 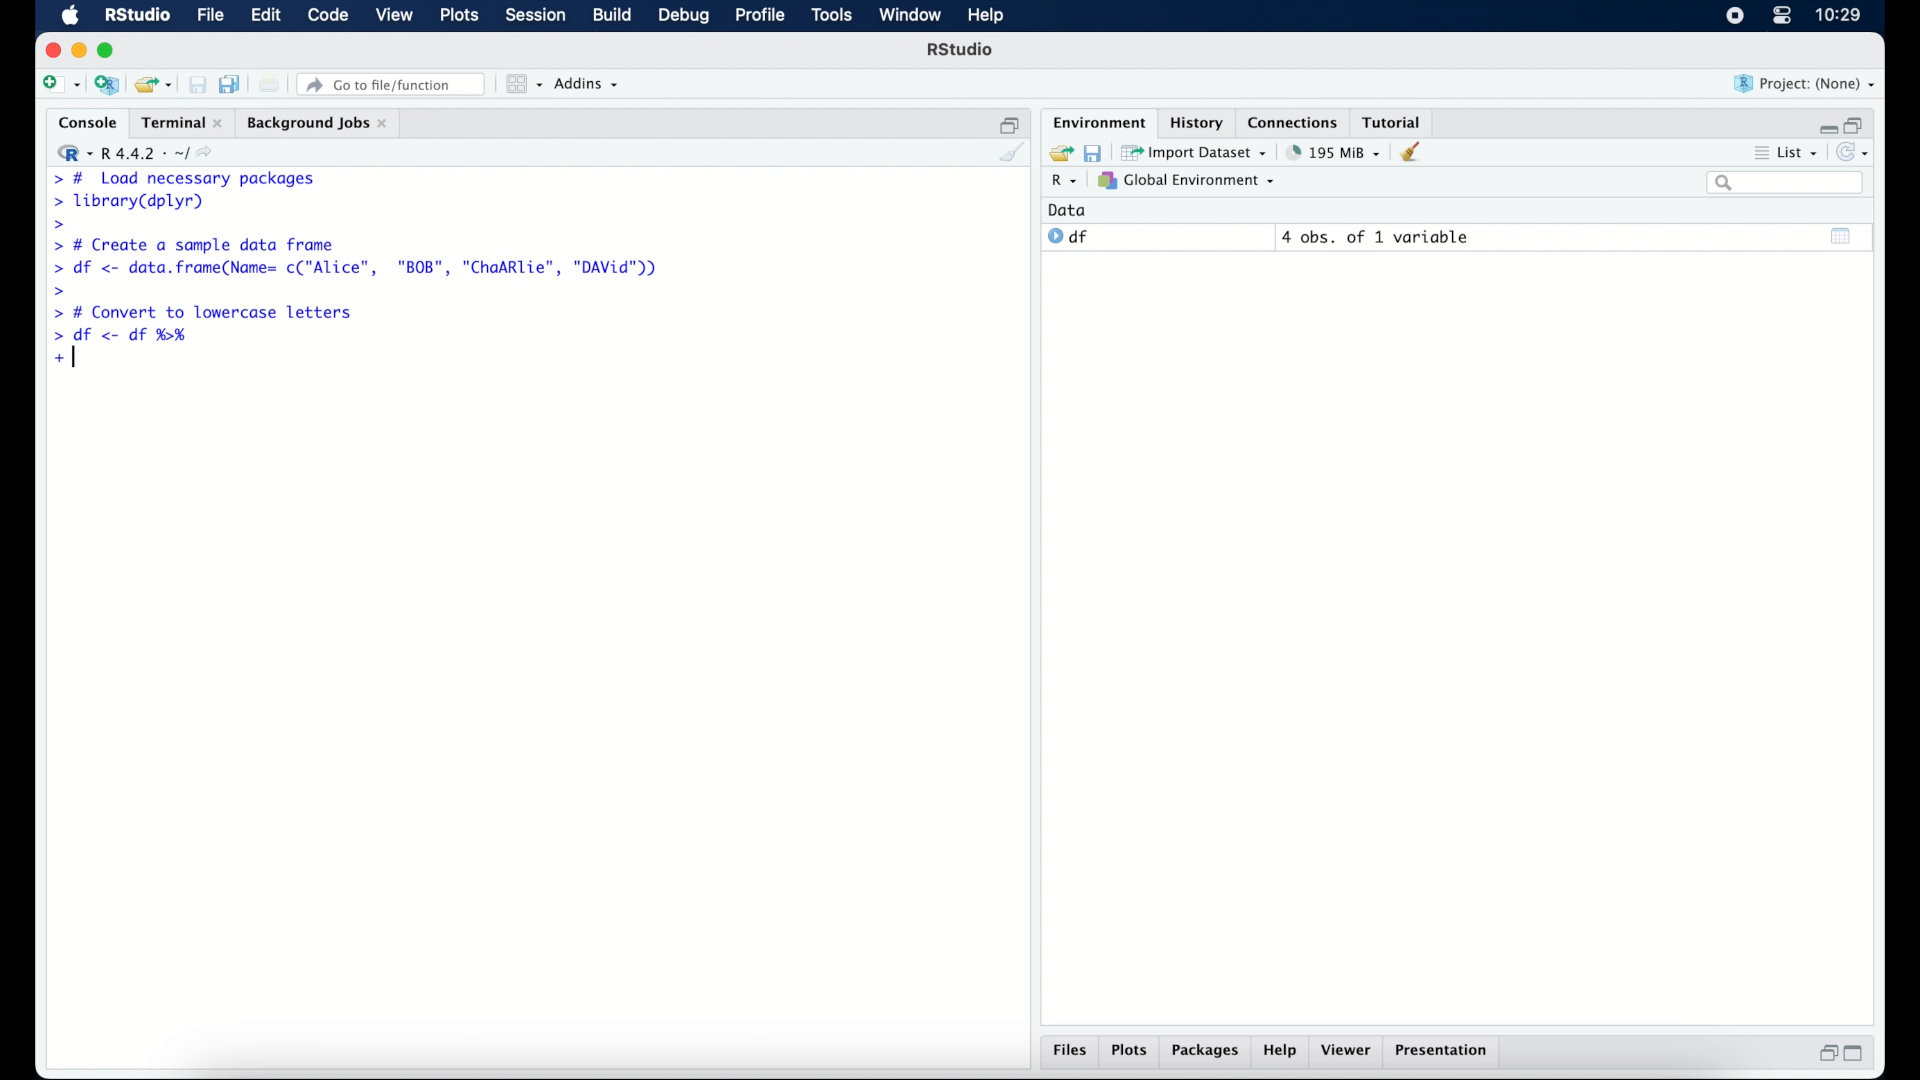 What do you see at coordinates (83, 123) in the screenshot?
I see `console` at bounding box center [83, 123].